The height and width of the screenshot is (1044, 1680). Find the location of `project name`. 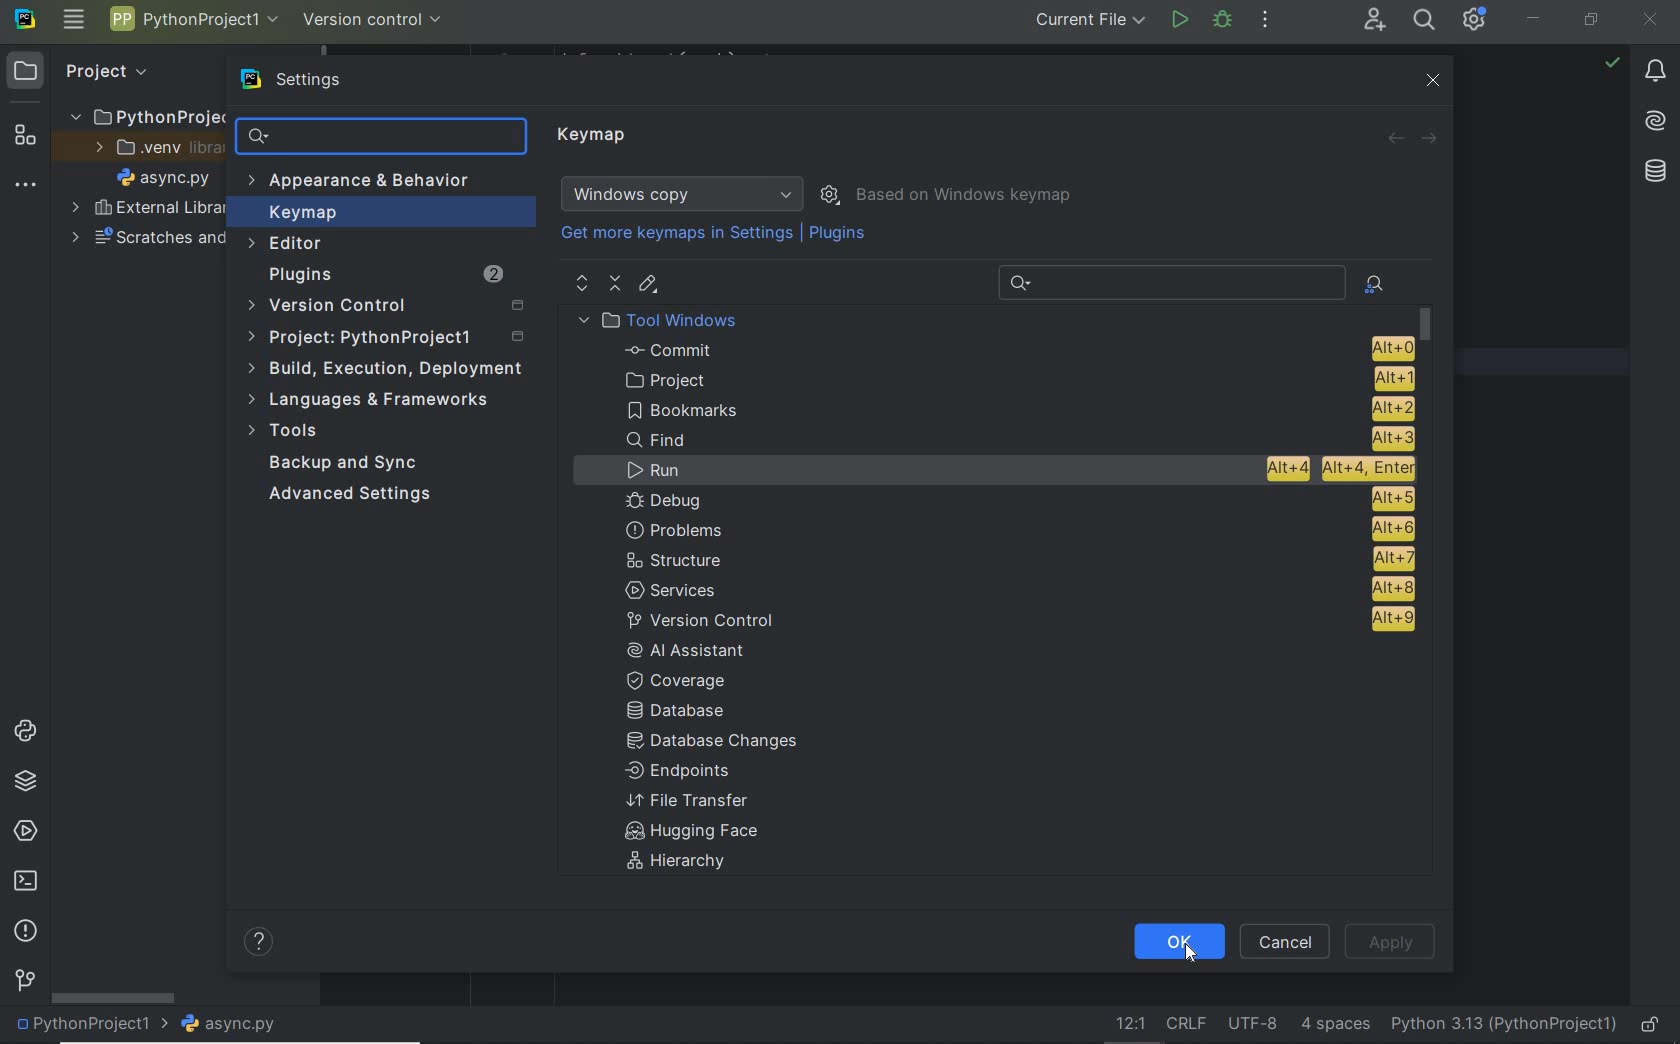

project name is located at coordinates (87, 1026).